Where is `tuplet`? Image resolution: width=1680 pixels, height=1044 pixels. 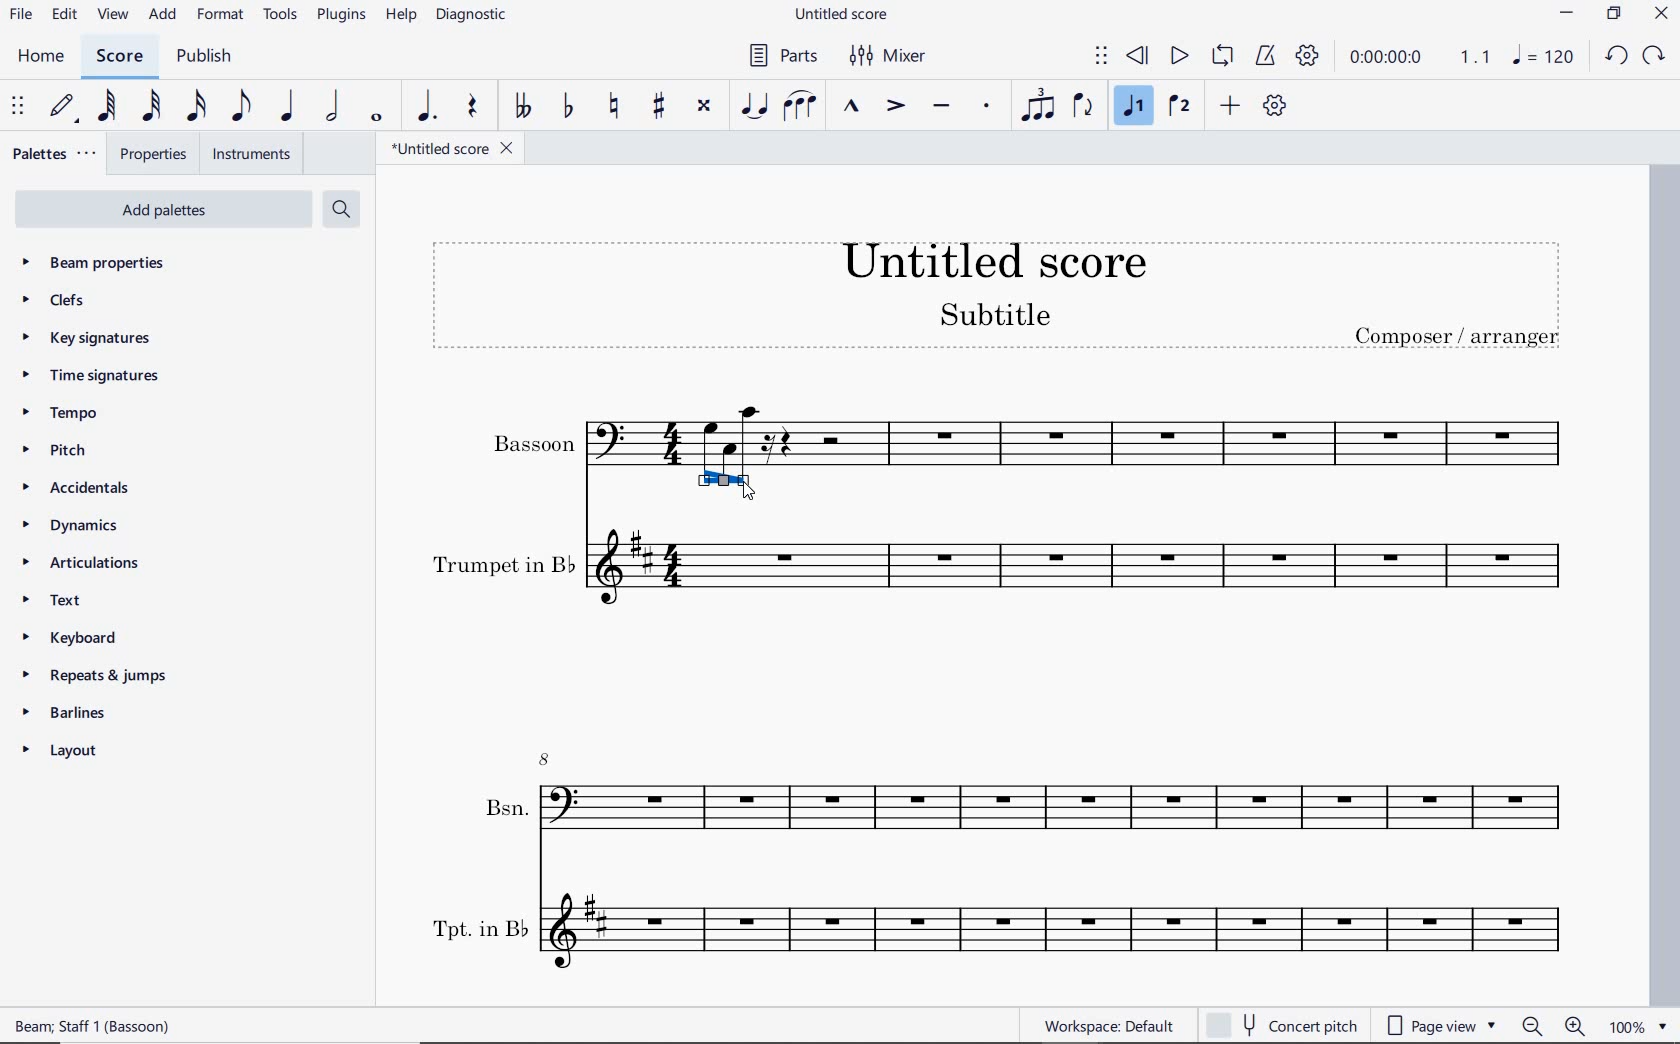
tuplet is located at coordinates (1039, 104).